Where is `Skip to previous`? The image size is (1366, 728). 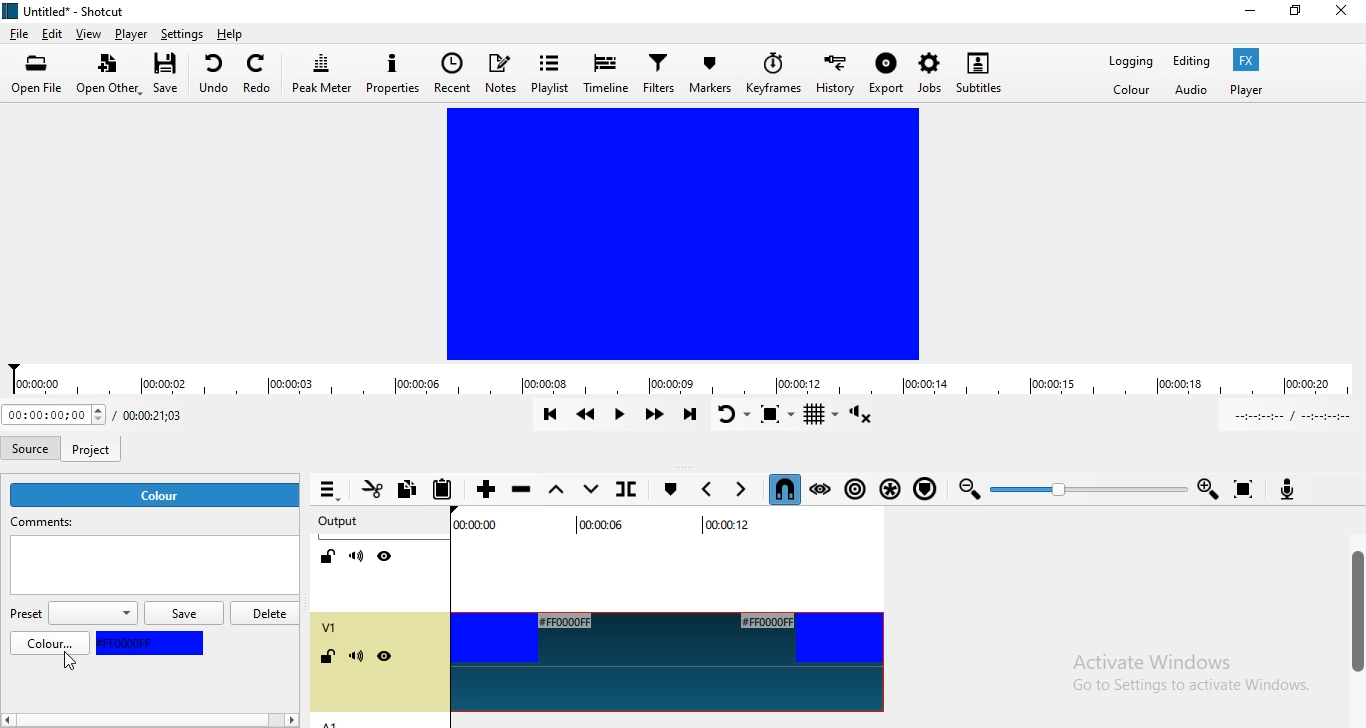 Skip to previous is located at coordinates (547, 416).